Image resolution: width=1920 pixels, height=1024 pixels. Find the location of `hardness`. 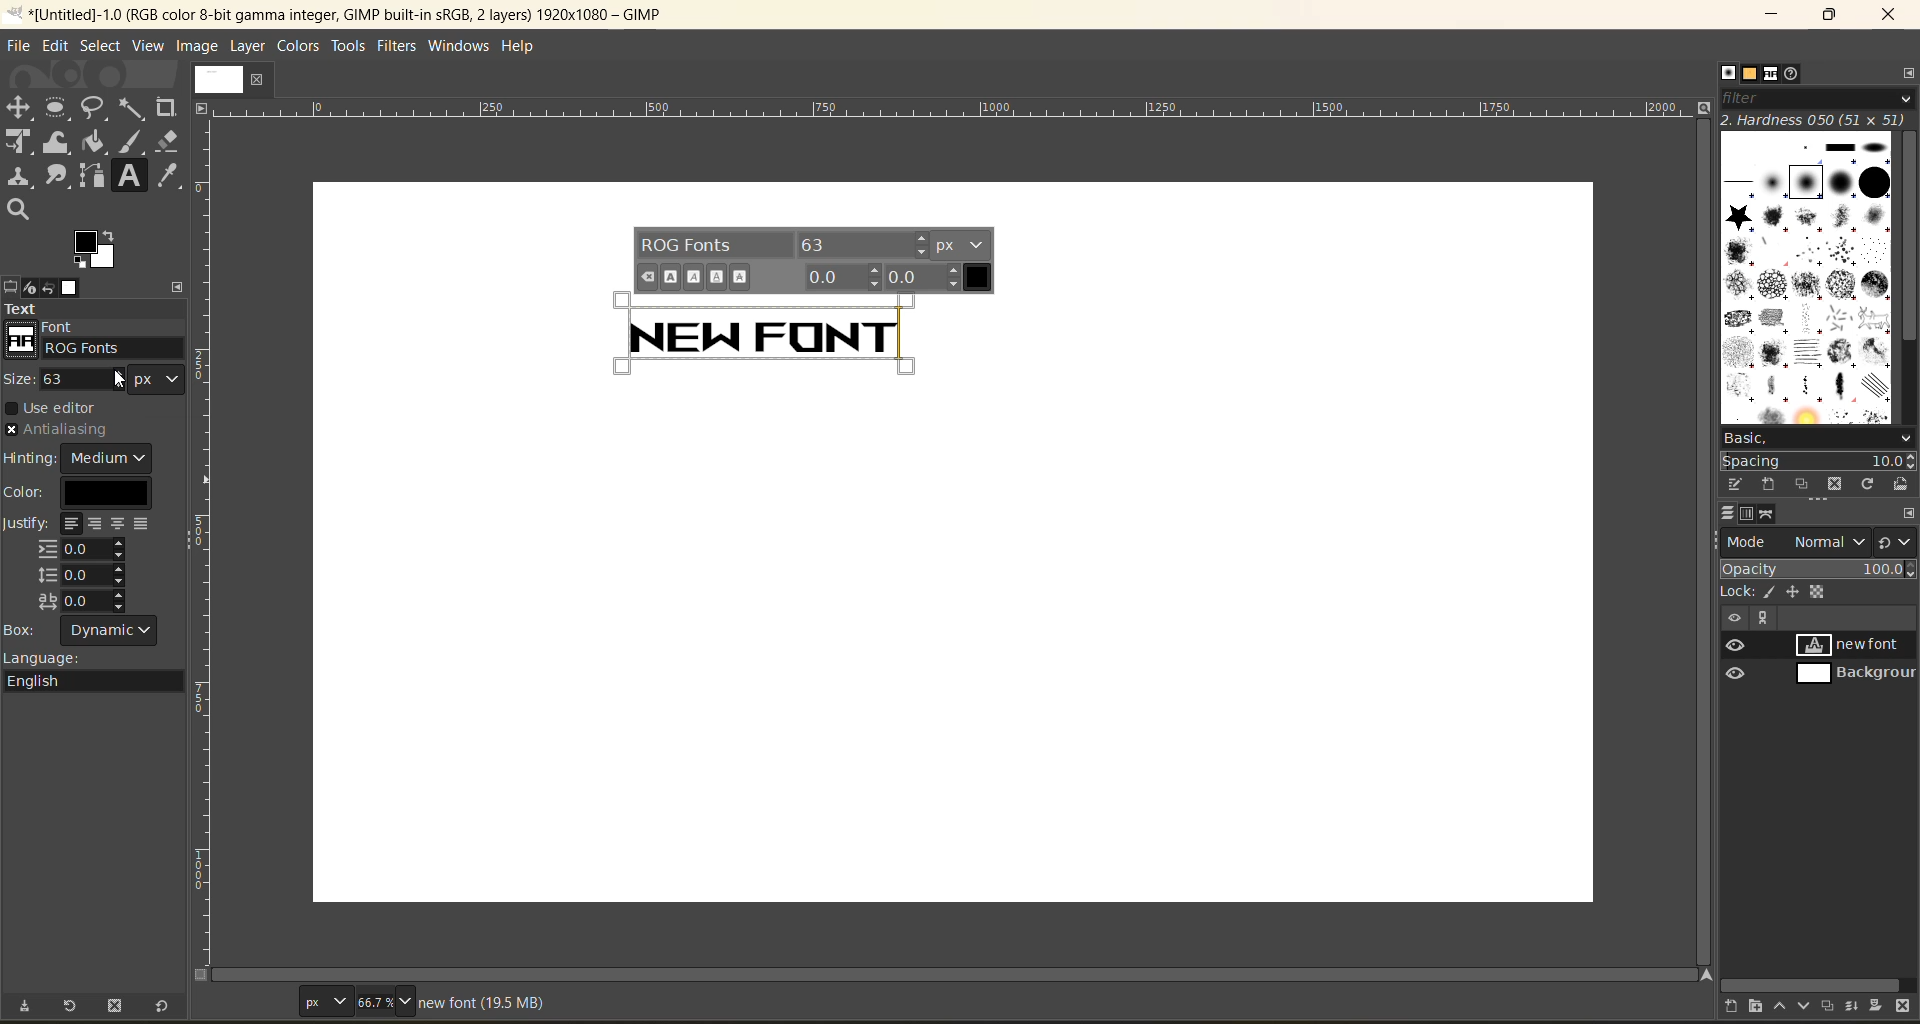

hardness is located at coordinates (1816, 119).